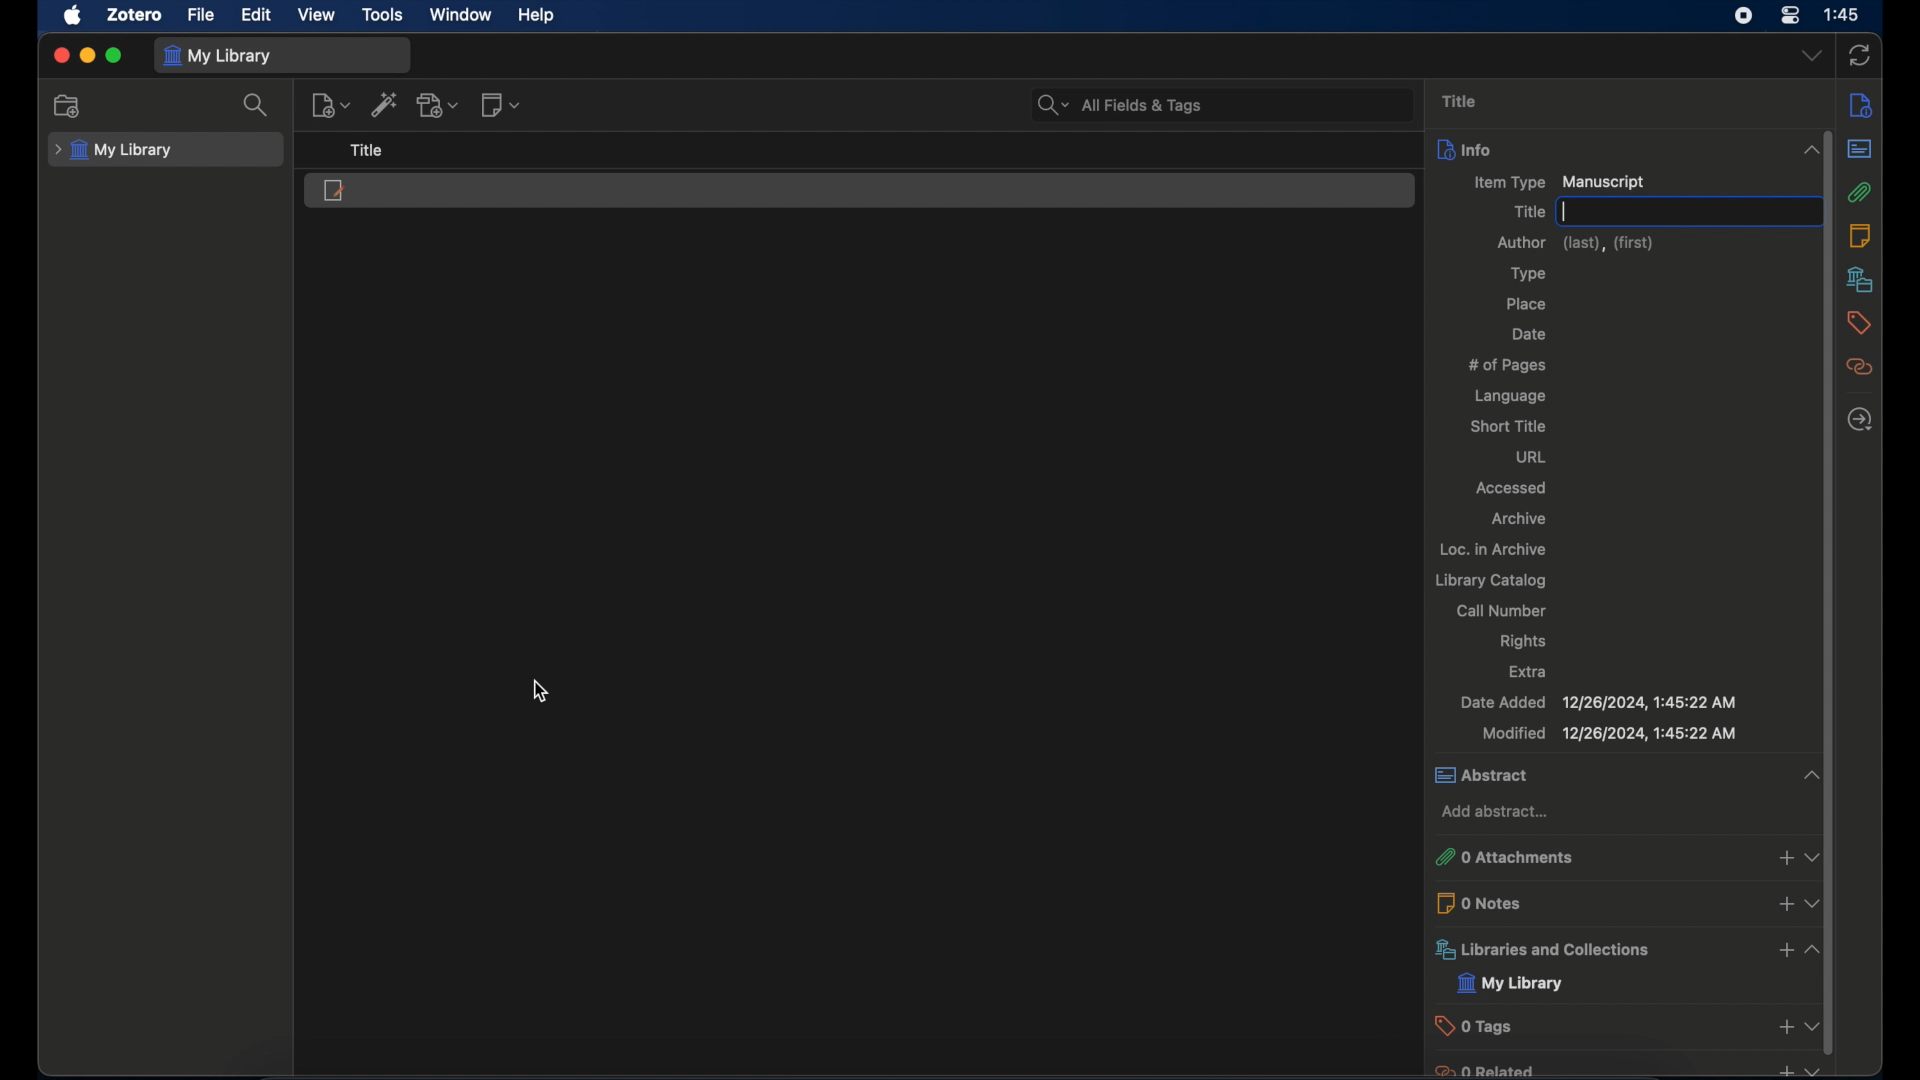 This screenshot has width=1920, height=1080. Describe the element at coordinates (1512, 489) in the screenshot. I see `accessed` at that location.